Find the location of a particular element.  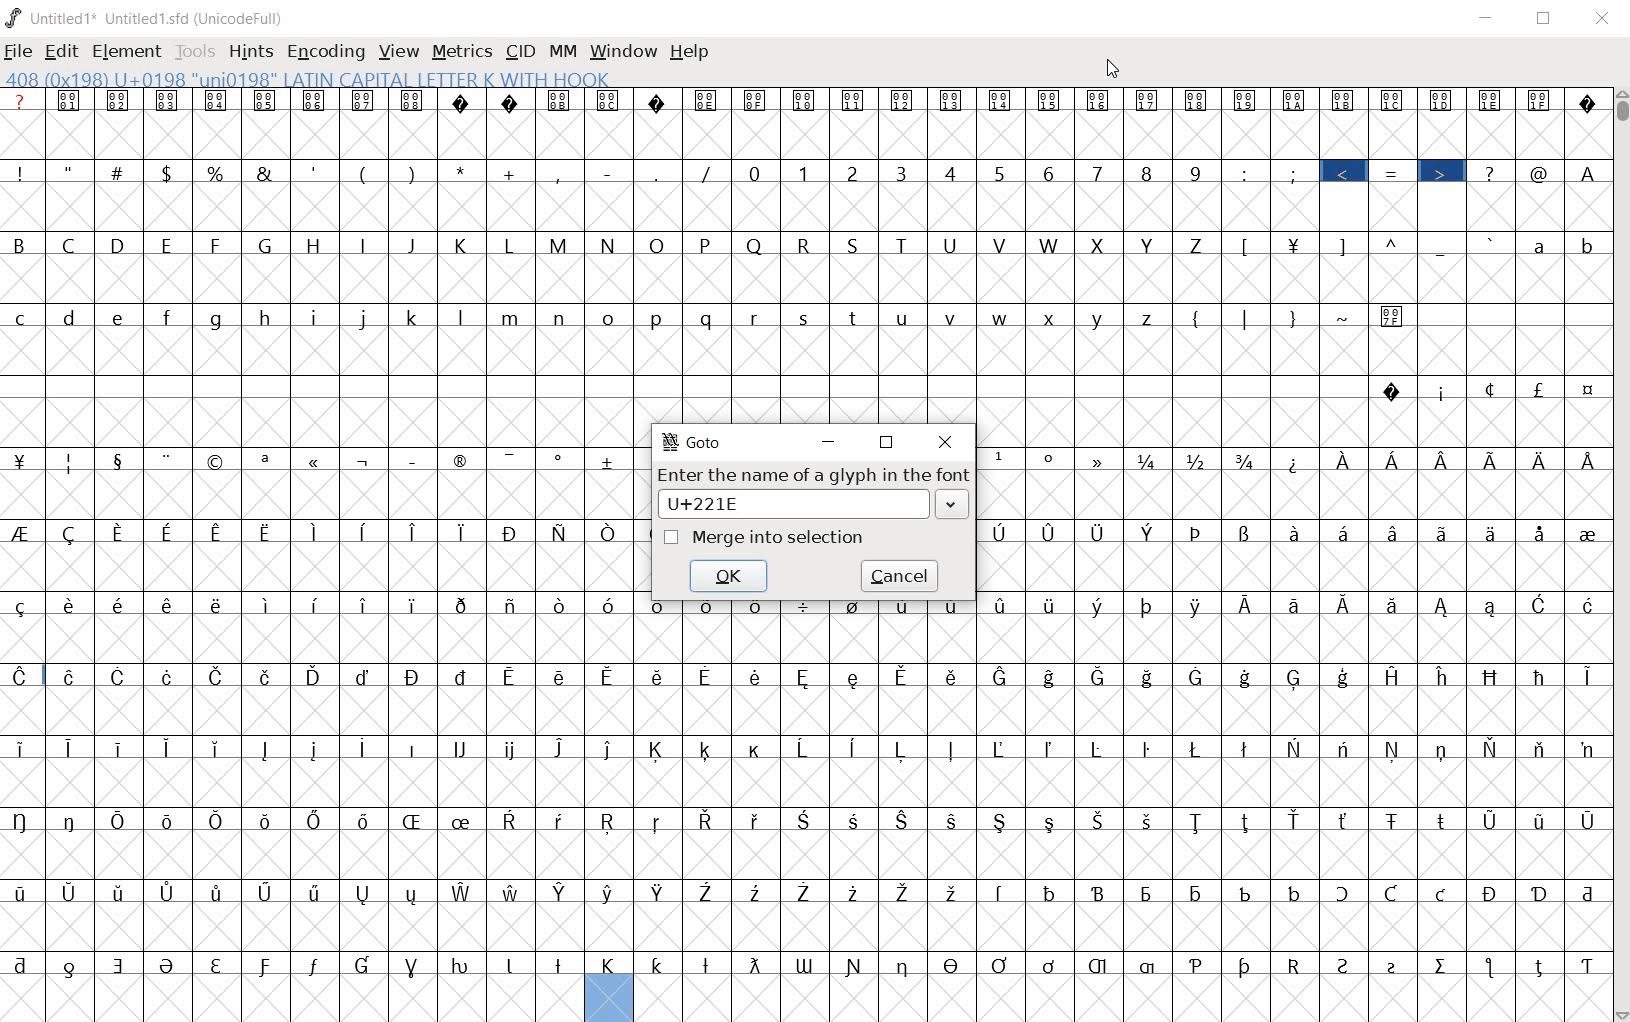

empty glyph slots is located at coordinates (805, 710).